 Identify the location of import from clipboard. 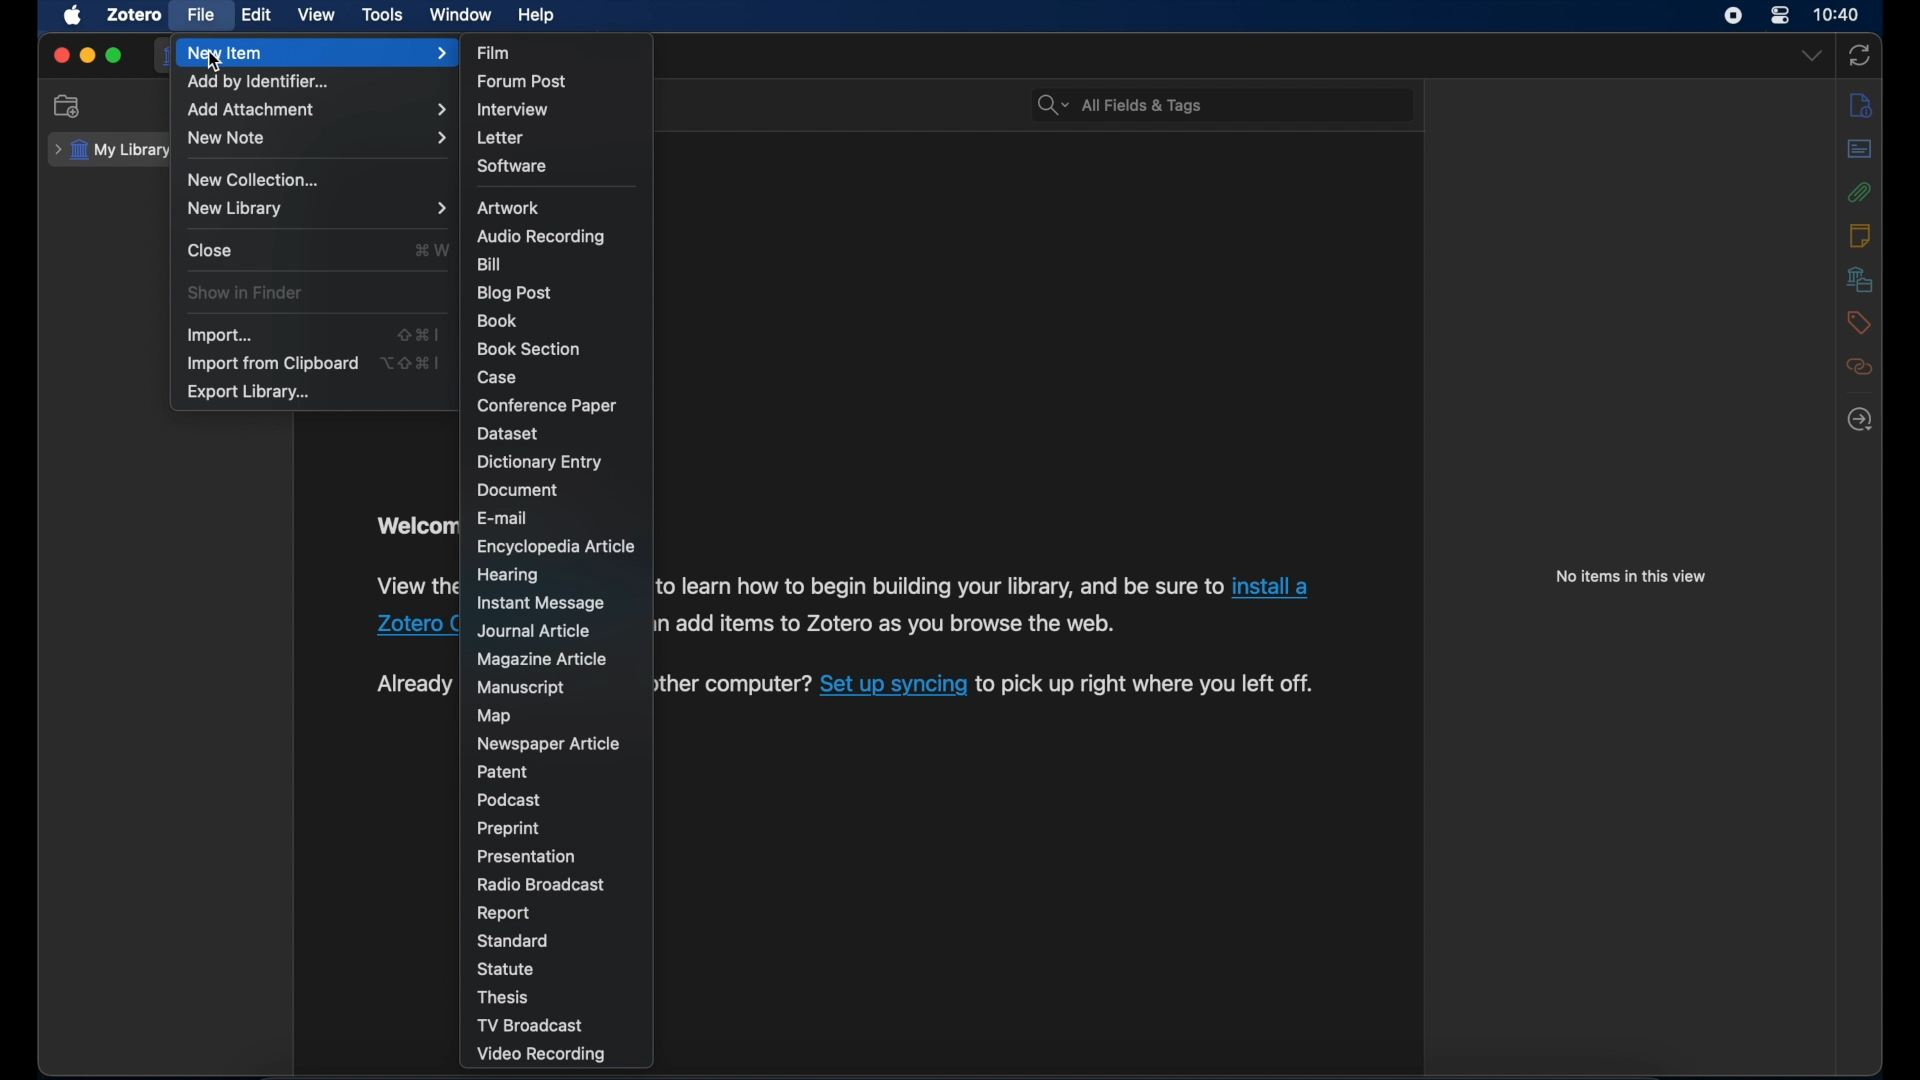
(272, 363).